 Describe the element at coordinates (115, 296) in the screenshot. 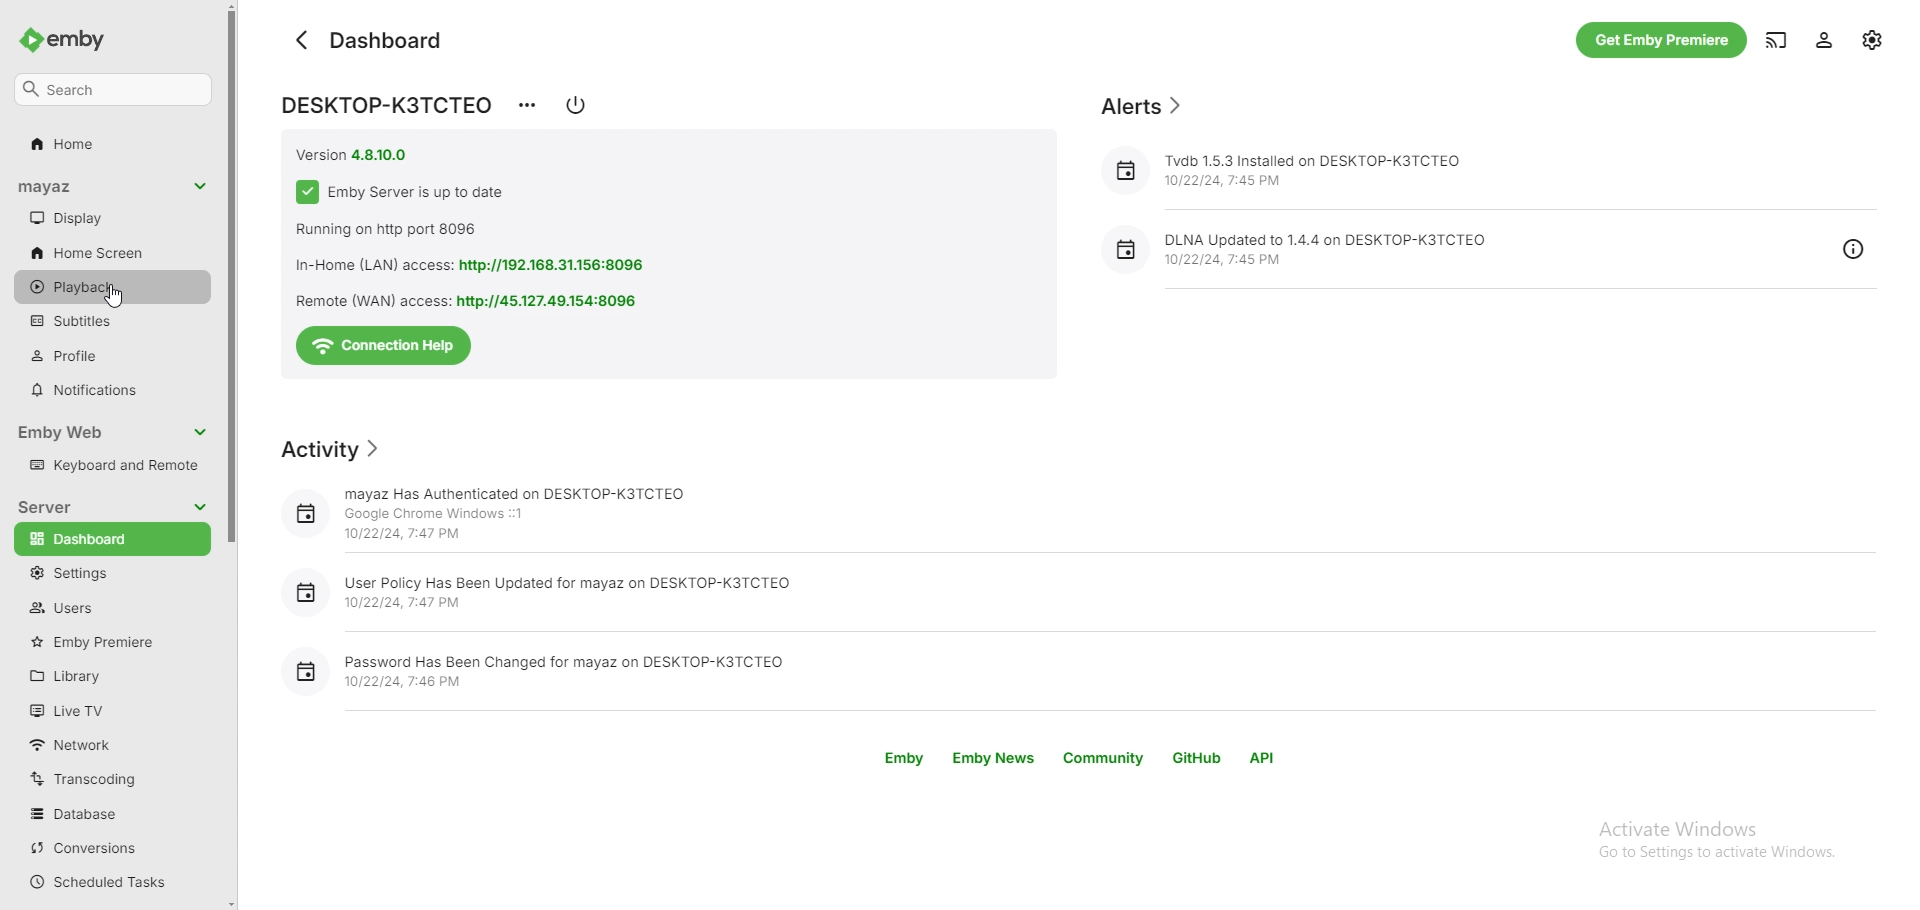

I see `cursor` at that location.